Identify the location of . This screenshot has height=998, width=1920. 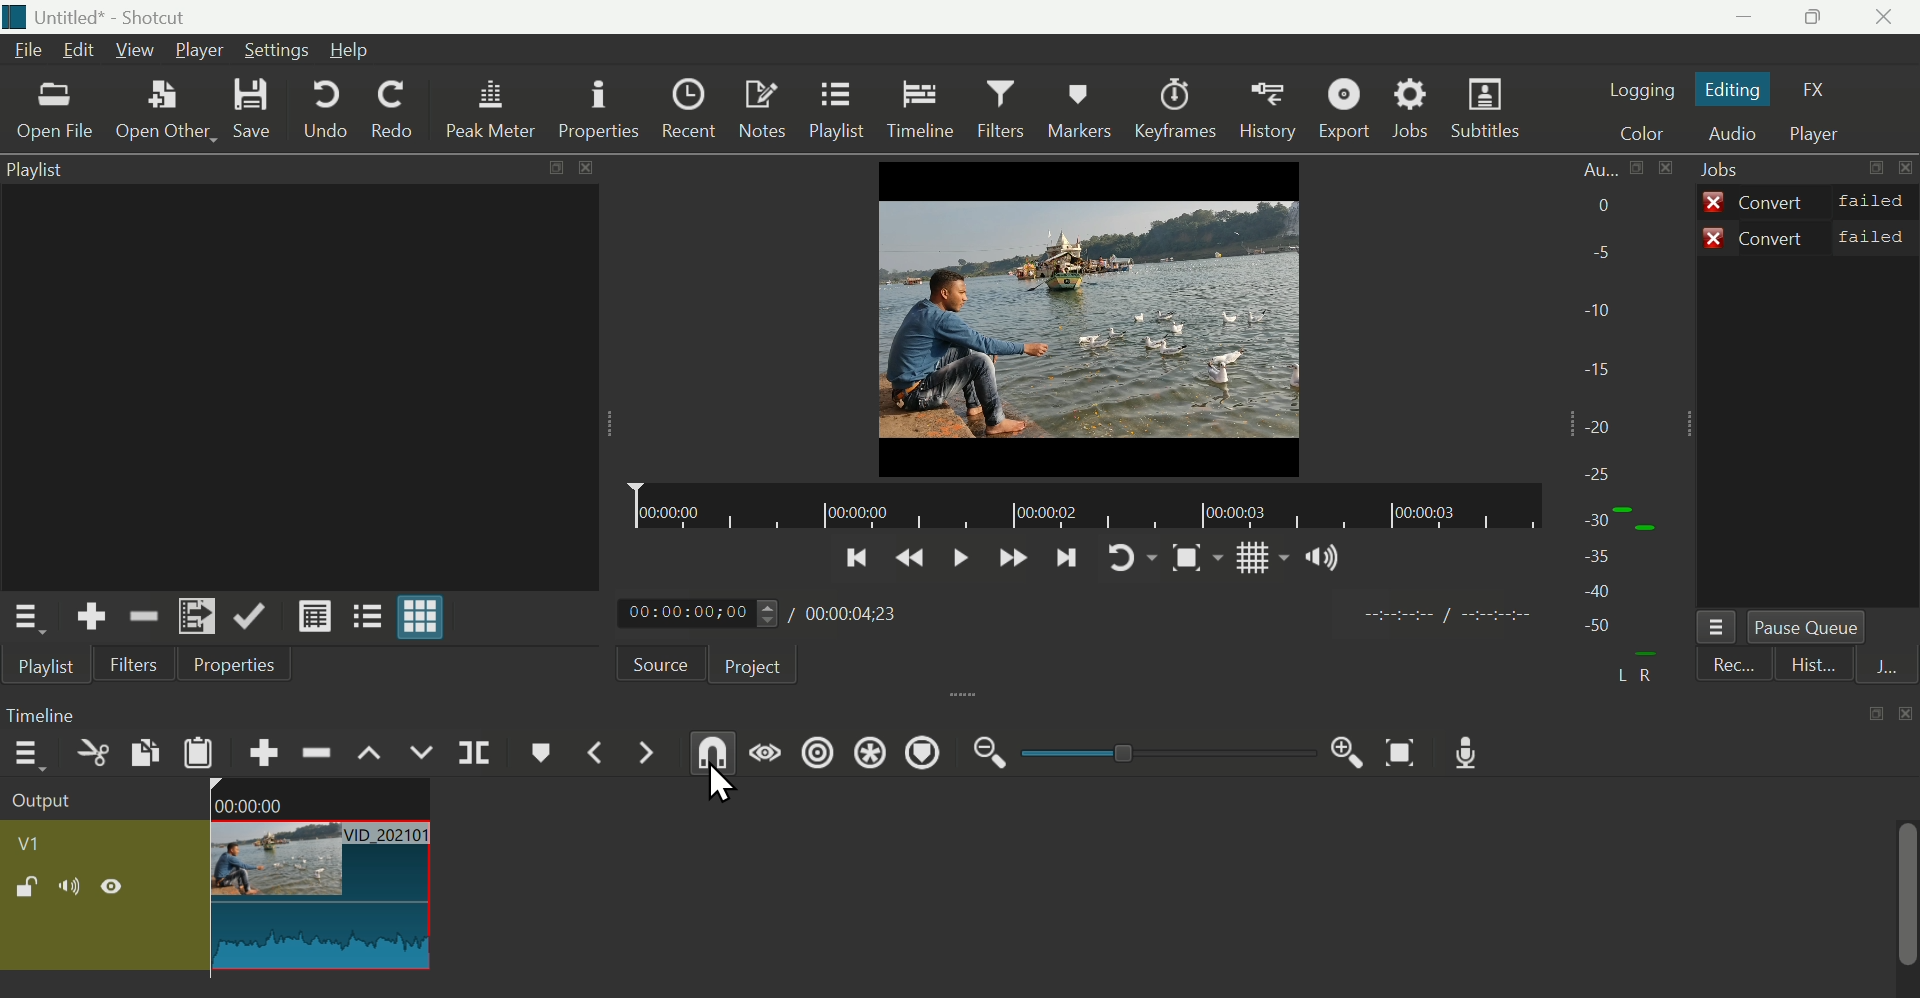
(131, 666).